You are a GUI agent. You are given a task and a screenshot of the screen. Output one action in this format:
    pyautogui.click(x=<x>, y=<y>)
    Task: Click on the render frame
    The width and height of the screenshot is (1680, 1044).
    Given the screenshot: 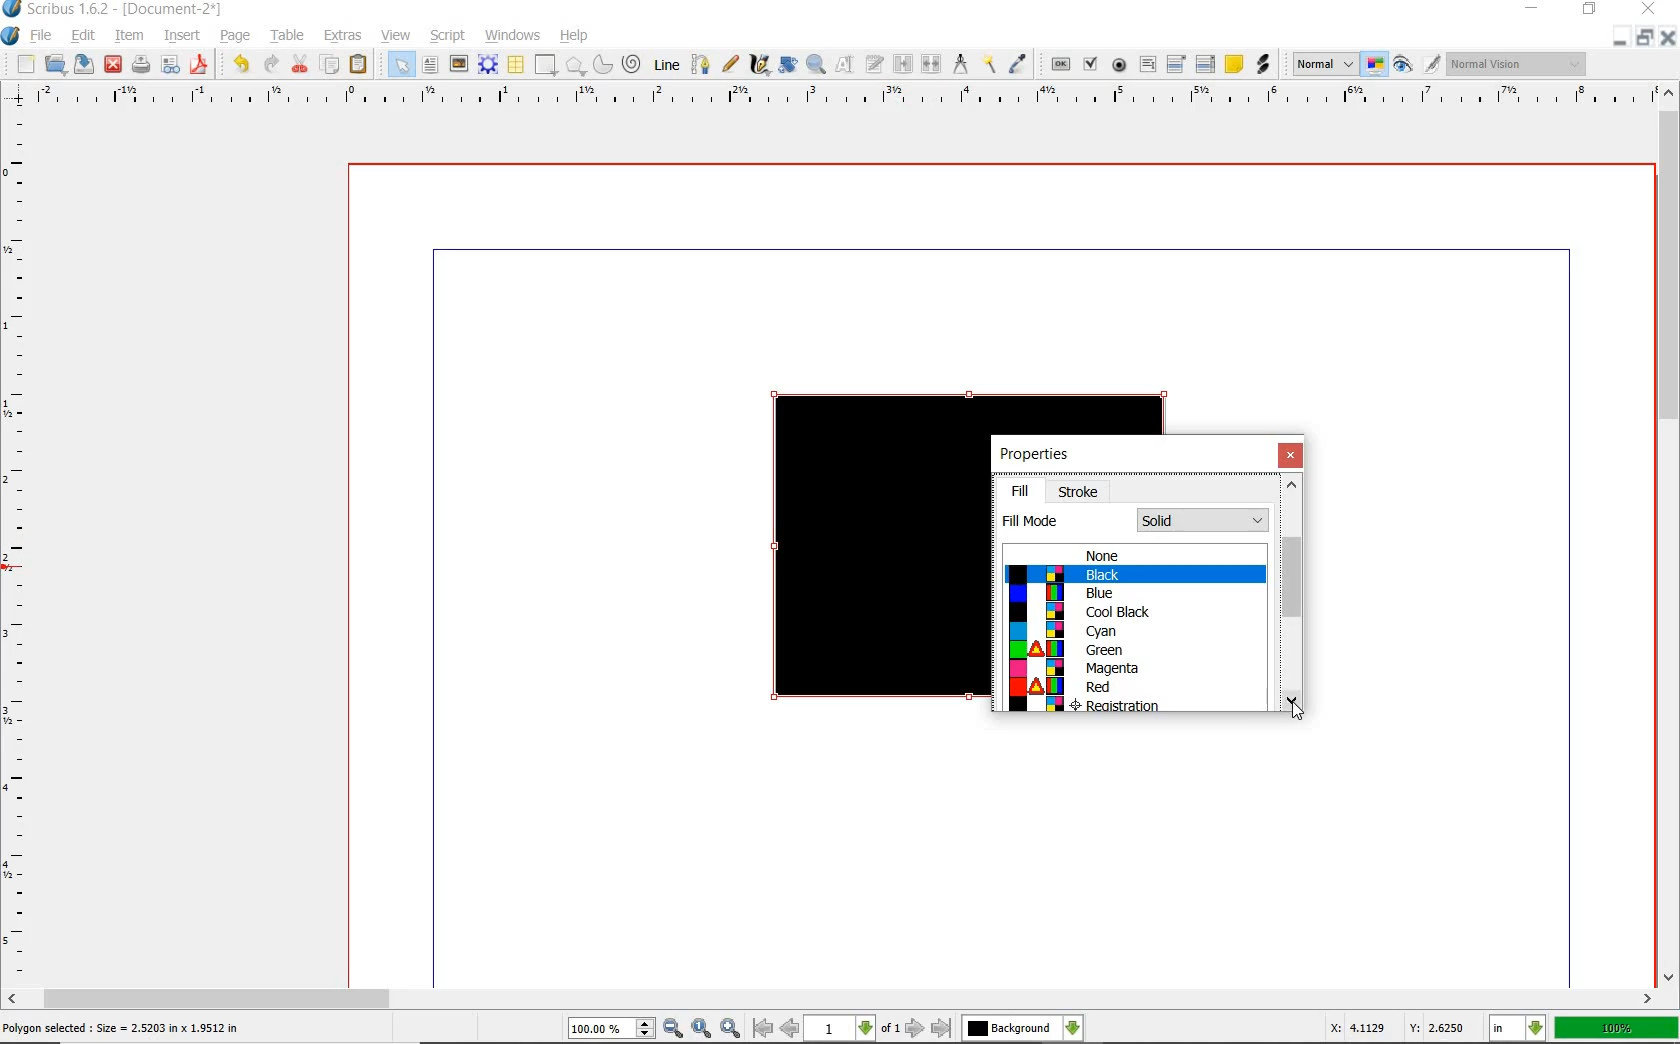 What is the action you would take?
    pyautogui.click(x=486, y=64)
    